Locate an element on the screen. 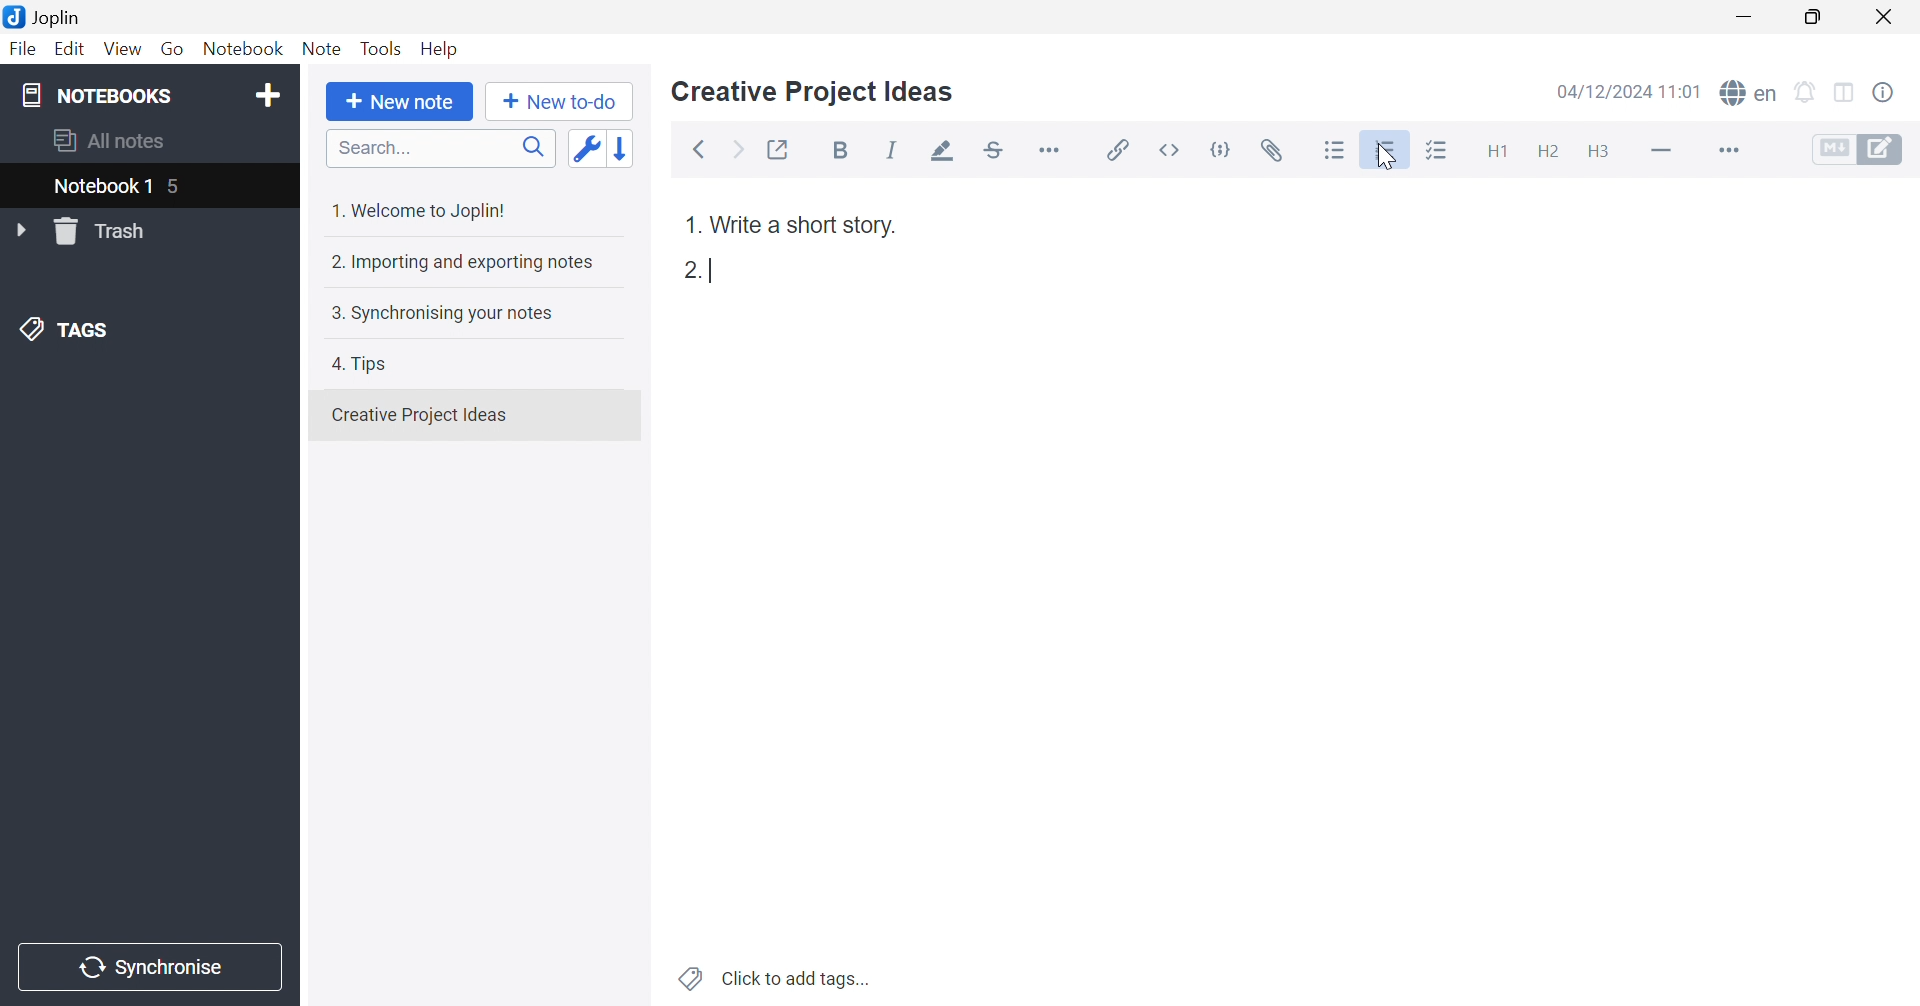 This screenshot has width=1920, height=1006. Go is located at coordinates (175, 48).